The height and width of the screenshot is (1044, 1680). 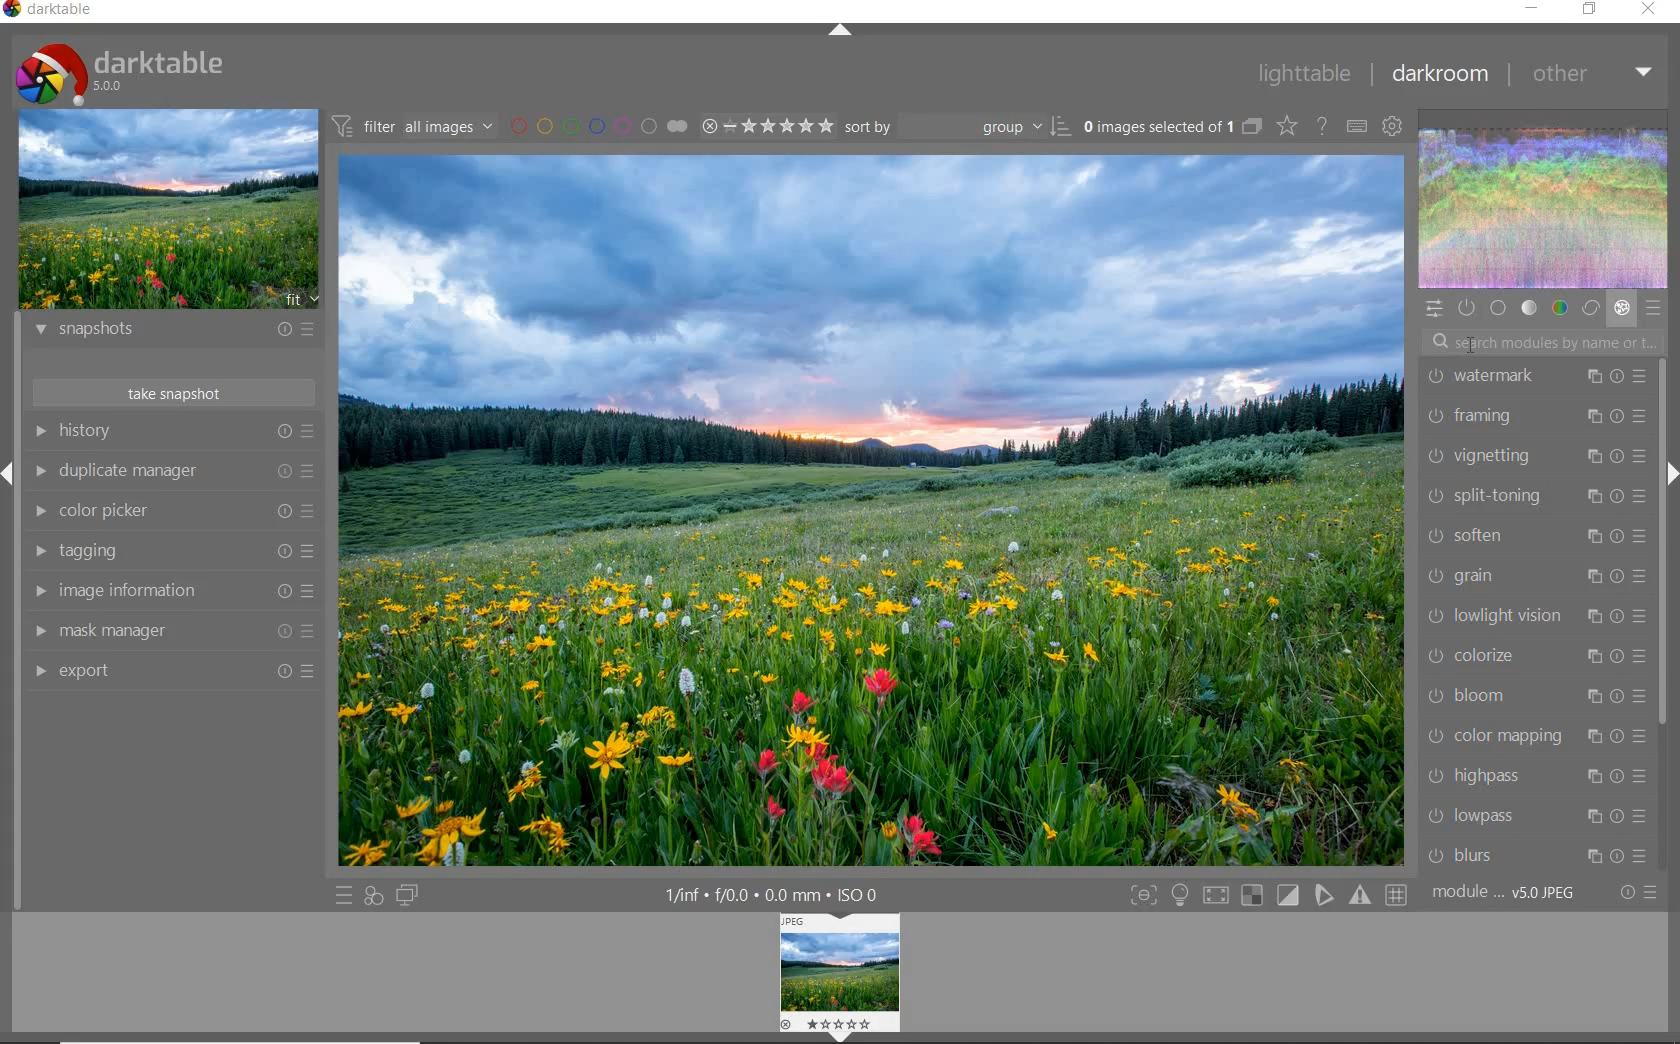 What do you see at coordinates (1172, 128) in the screenshot?
I see `expand grouped images` at bounding box center [1172, 128].